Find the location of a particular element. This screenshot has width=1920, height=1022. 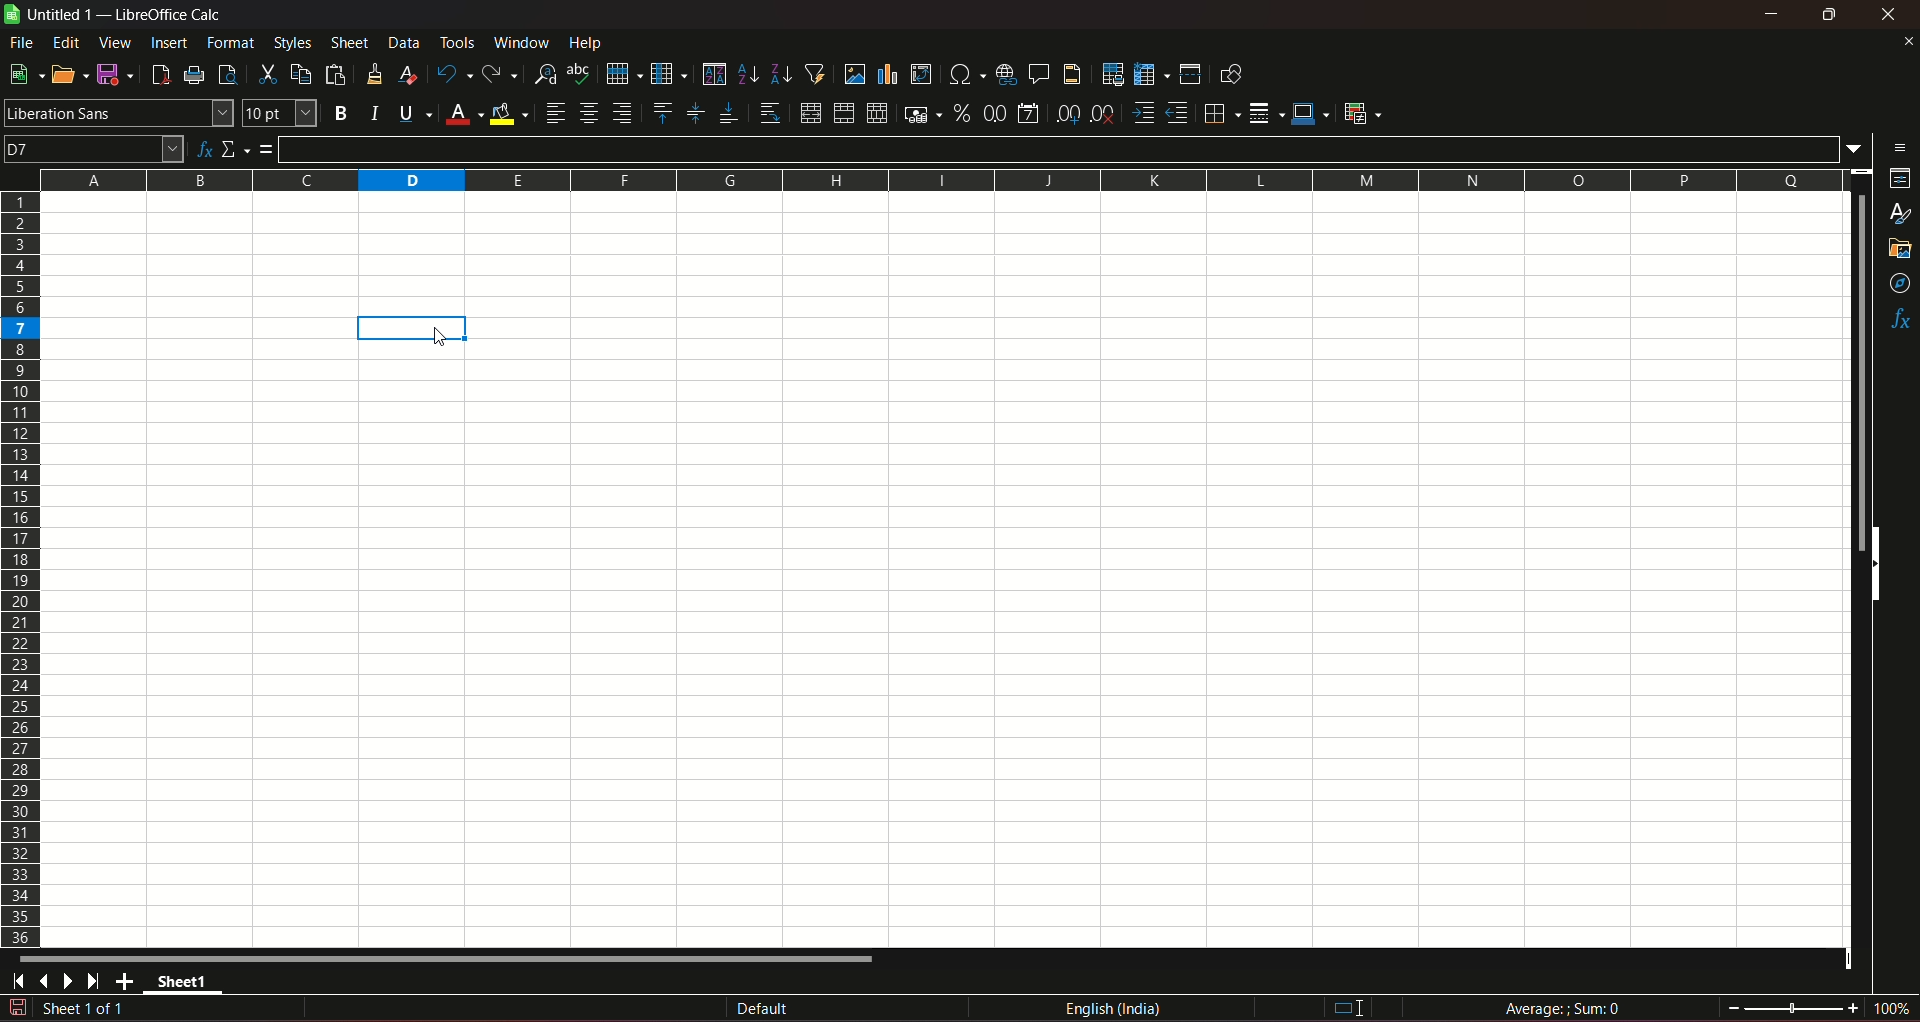

italic is located at coordinates (375, 112).